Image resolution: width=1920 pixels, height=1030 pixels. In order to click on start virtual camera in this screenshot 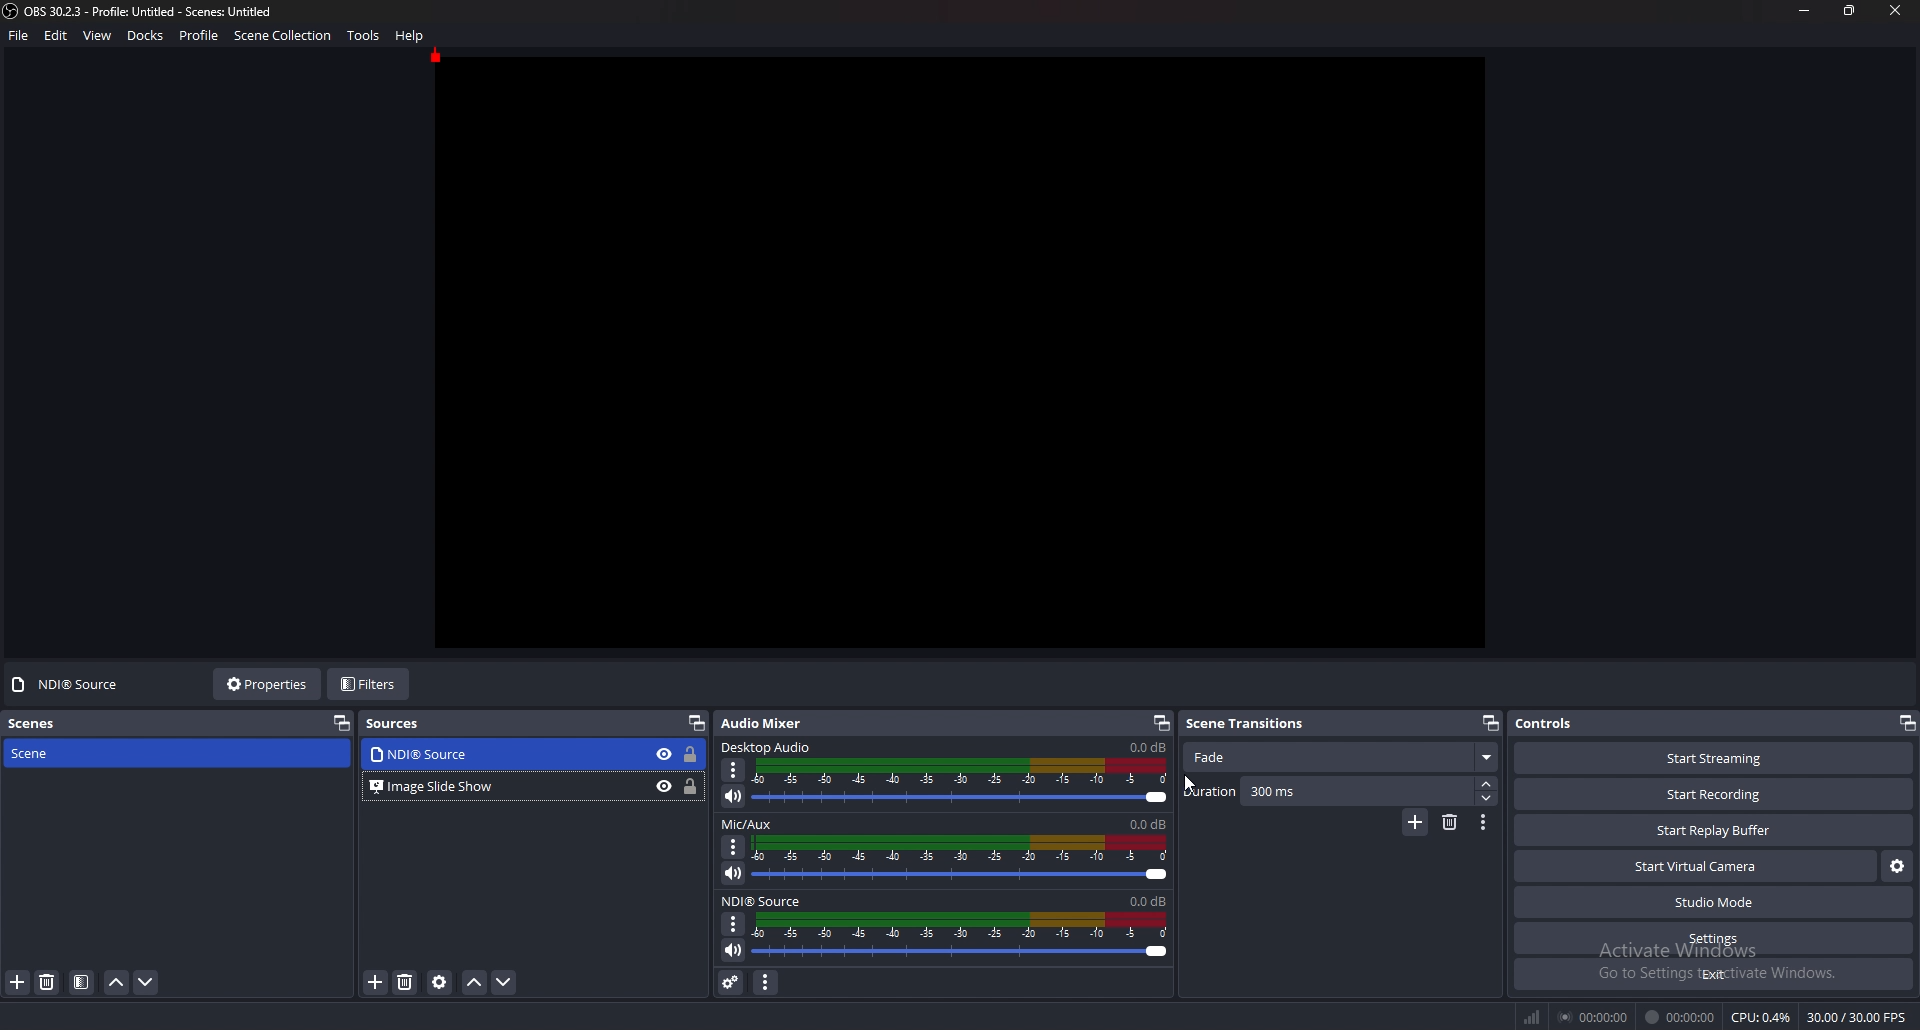, I will do `click(1696, 866)`.